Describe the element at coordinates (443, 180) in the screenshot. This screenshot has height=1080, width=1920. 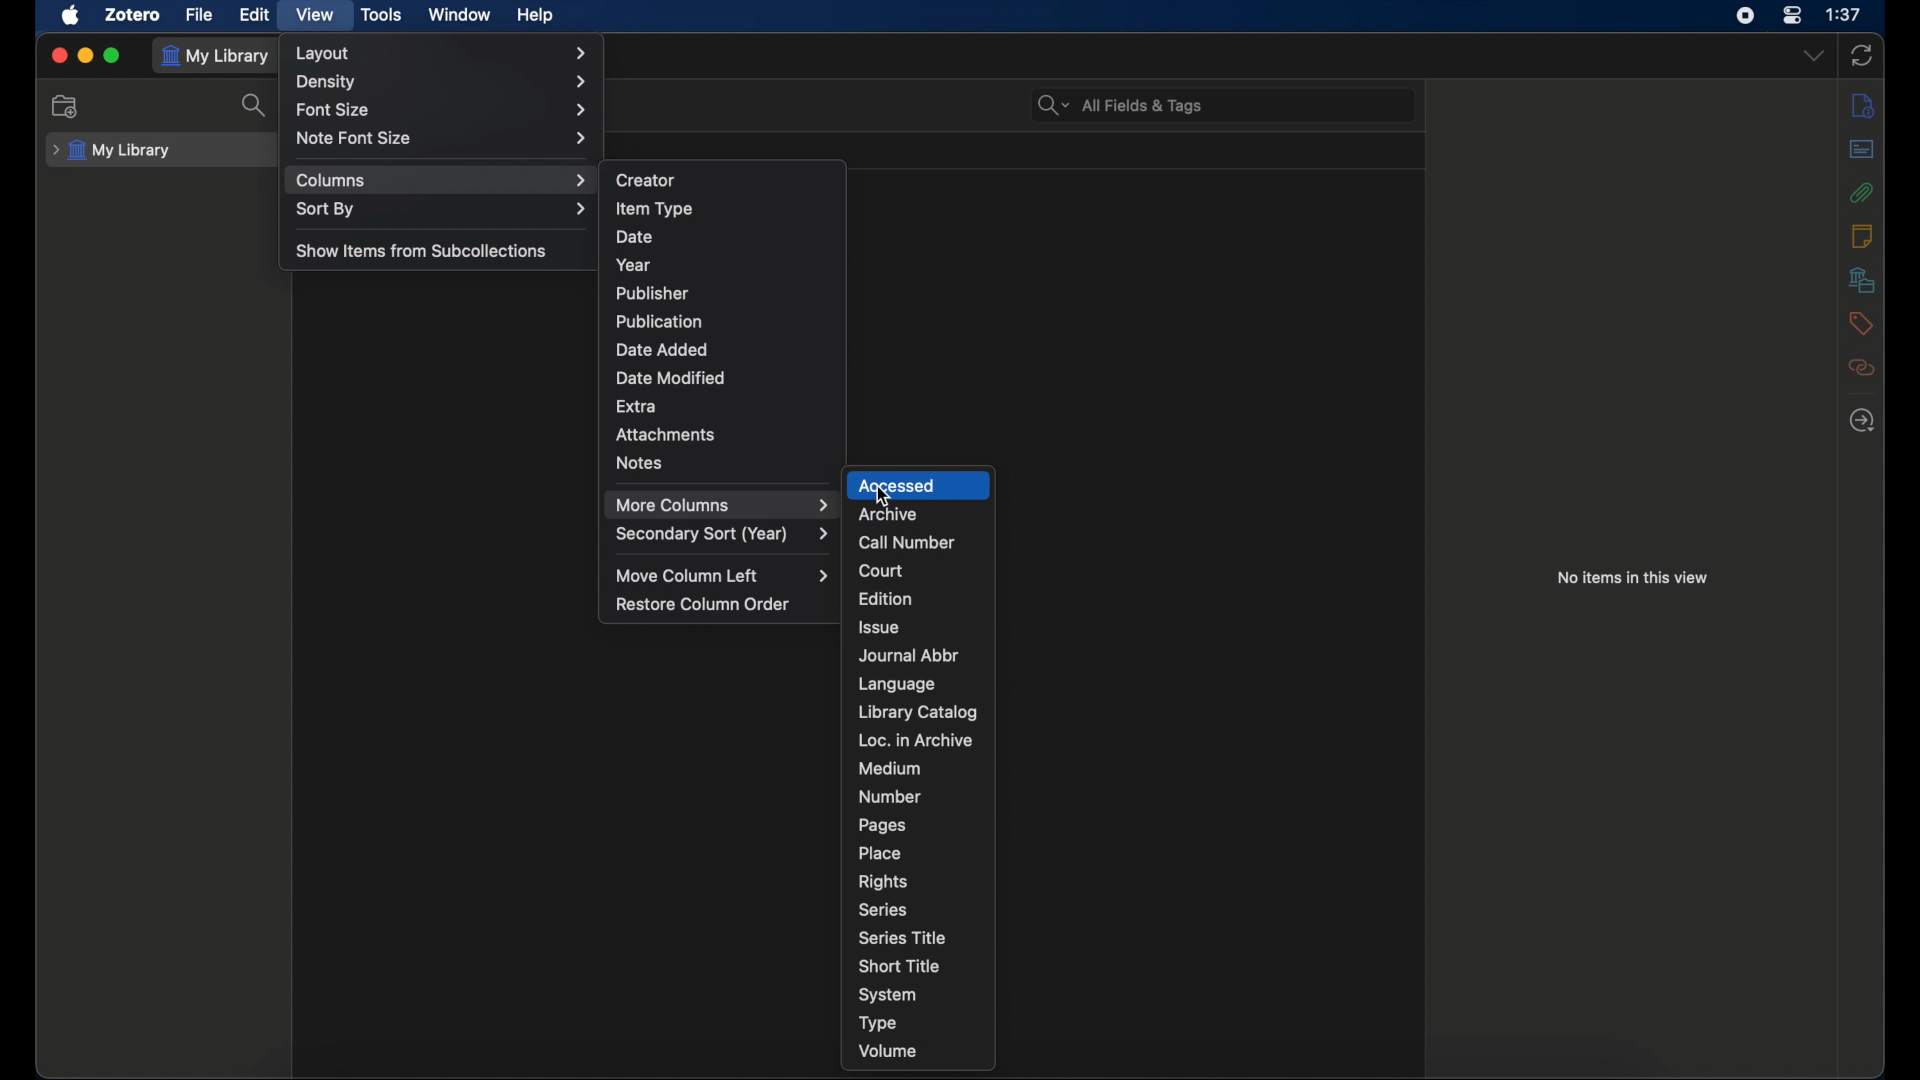
I see `columns` at that location.